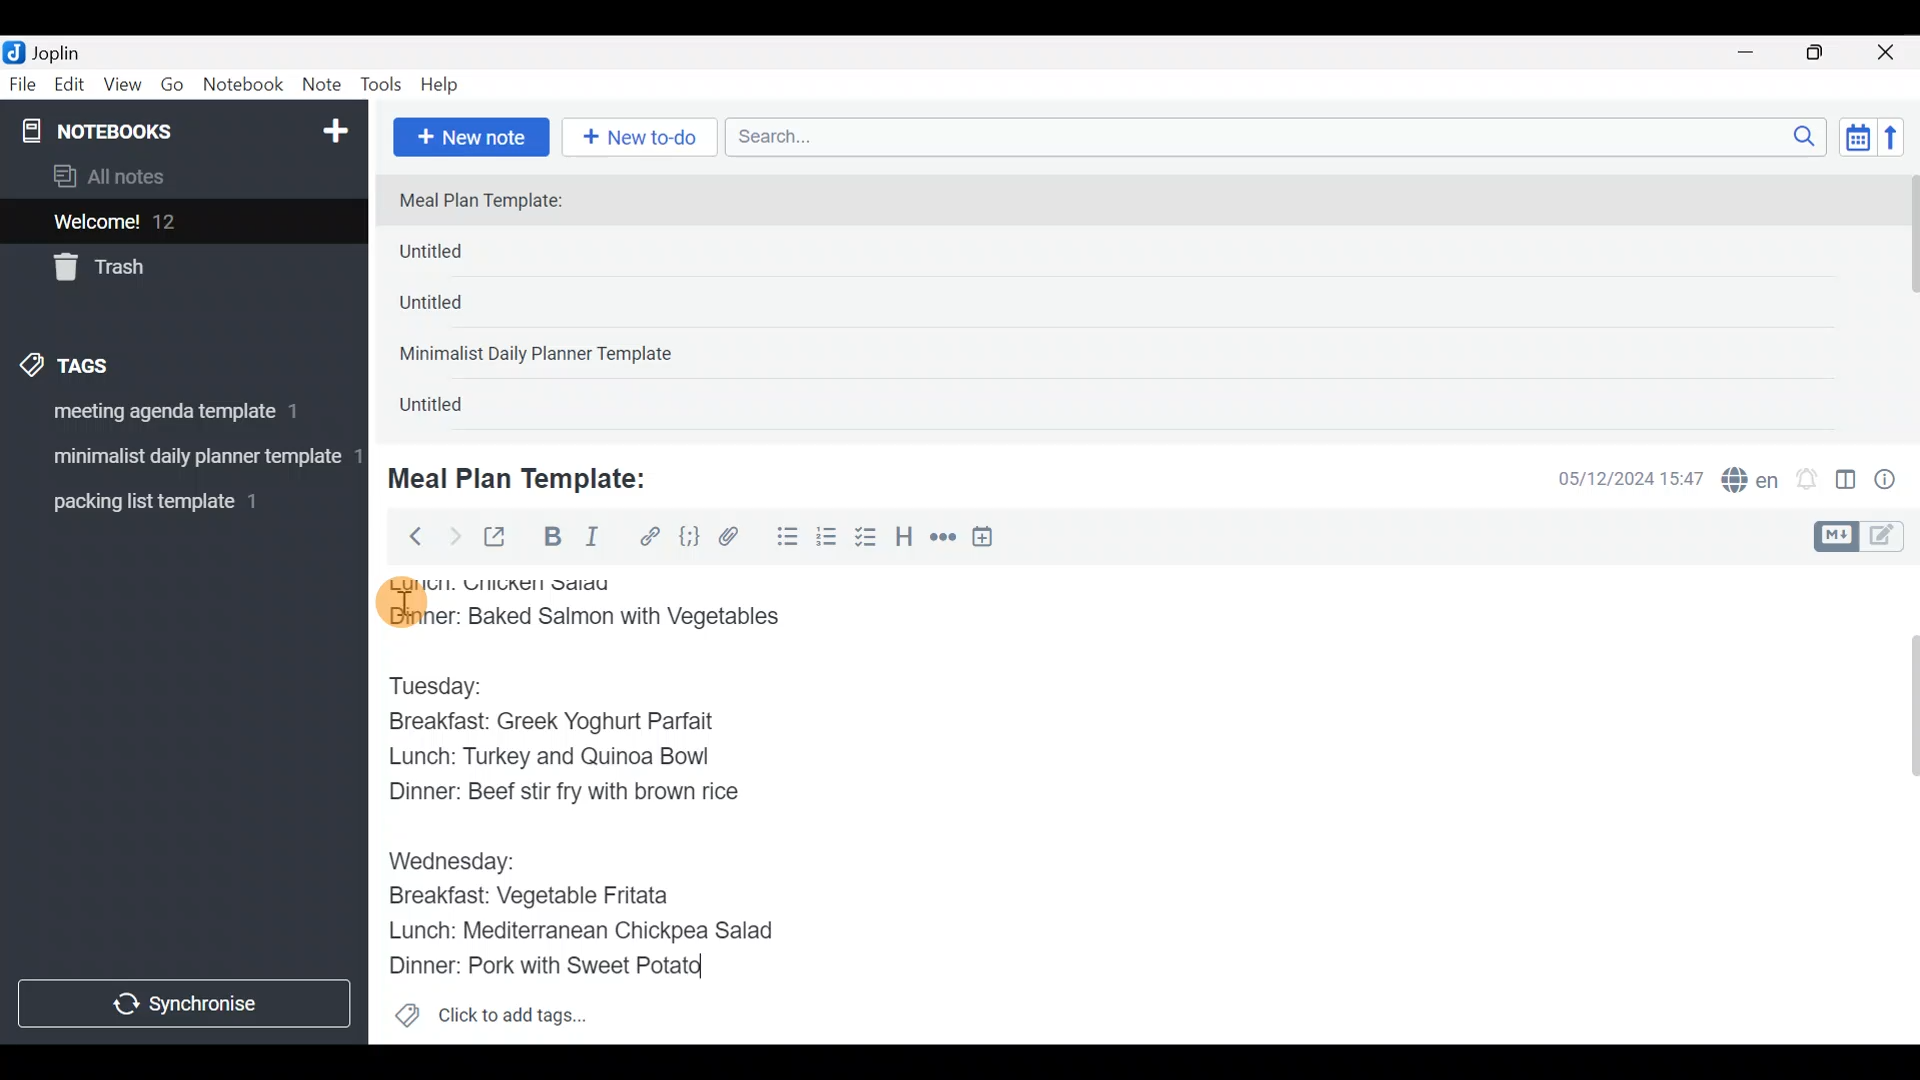 This screenshot has width=1920, height=1080. I want to click on Horizontal rule, so click(943, 539).